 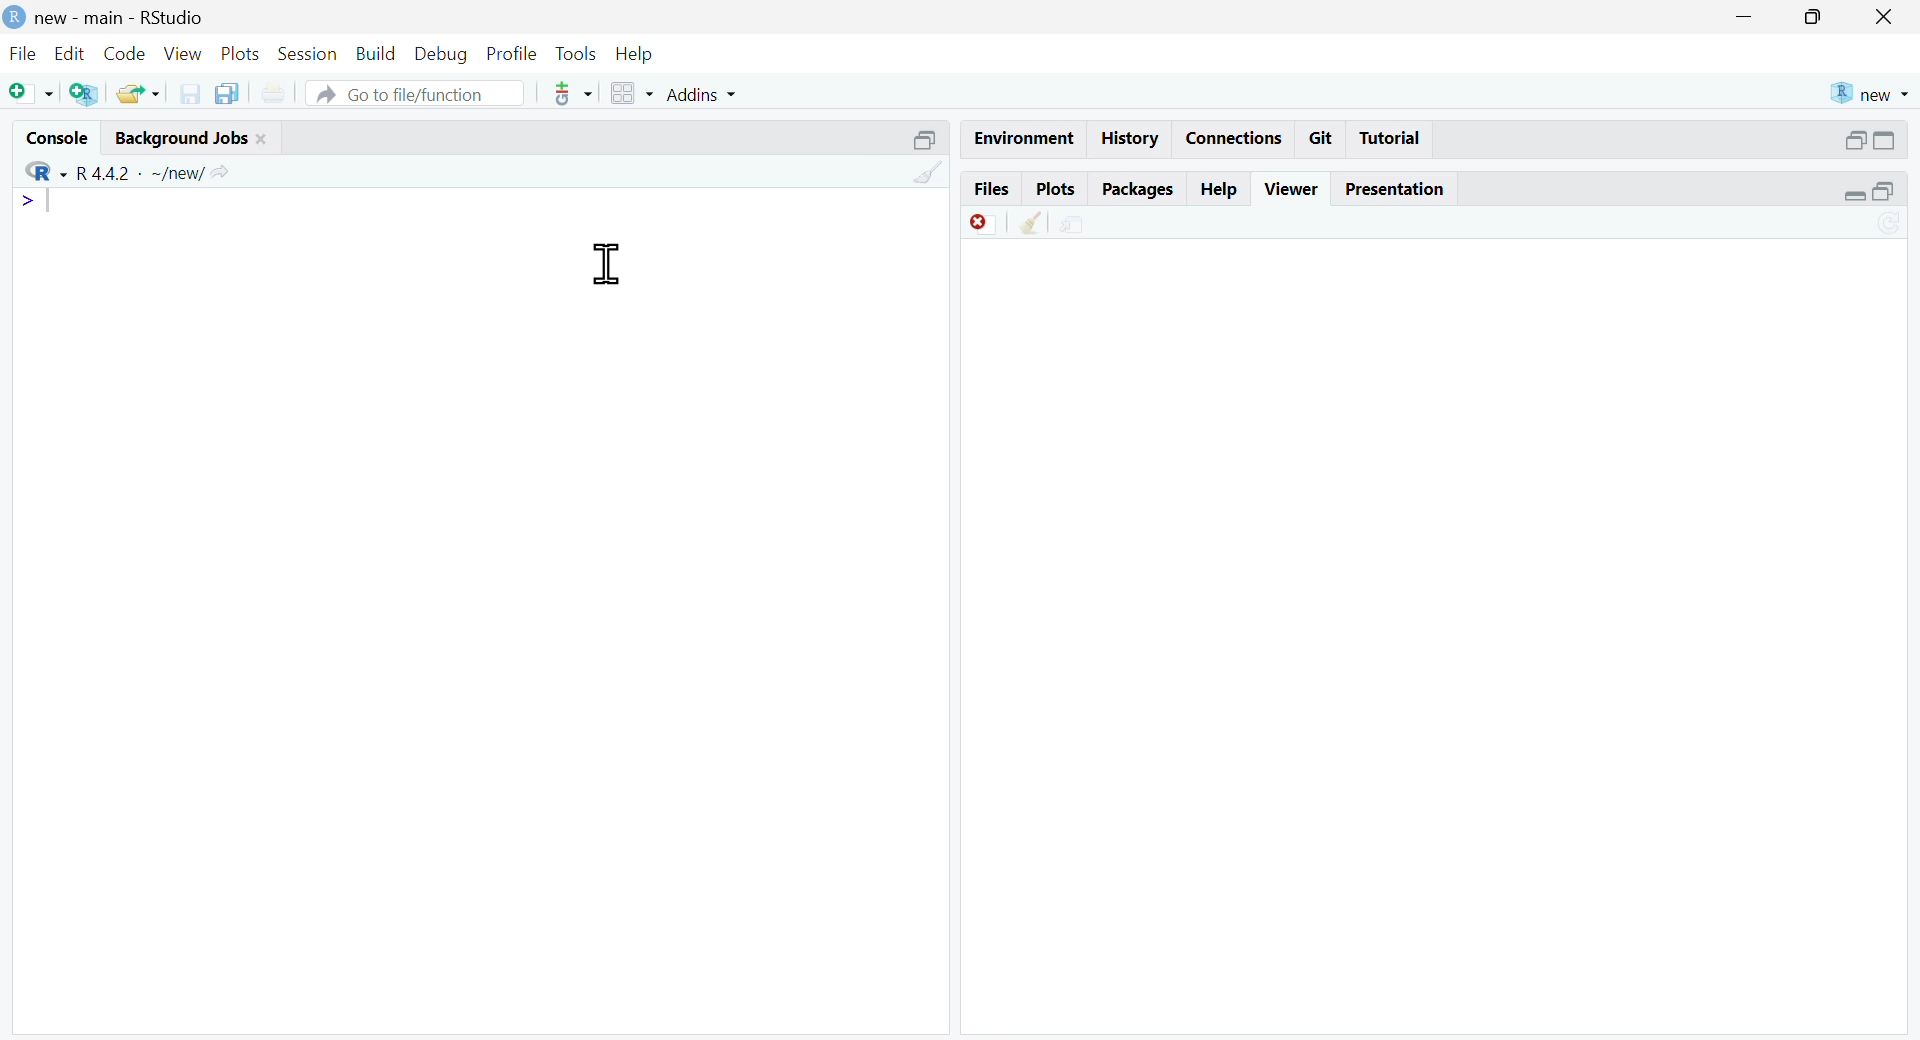 I want to click on share folder as, so click(x=140, y=93).